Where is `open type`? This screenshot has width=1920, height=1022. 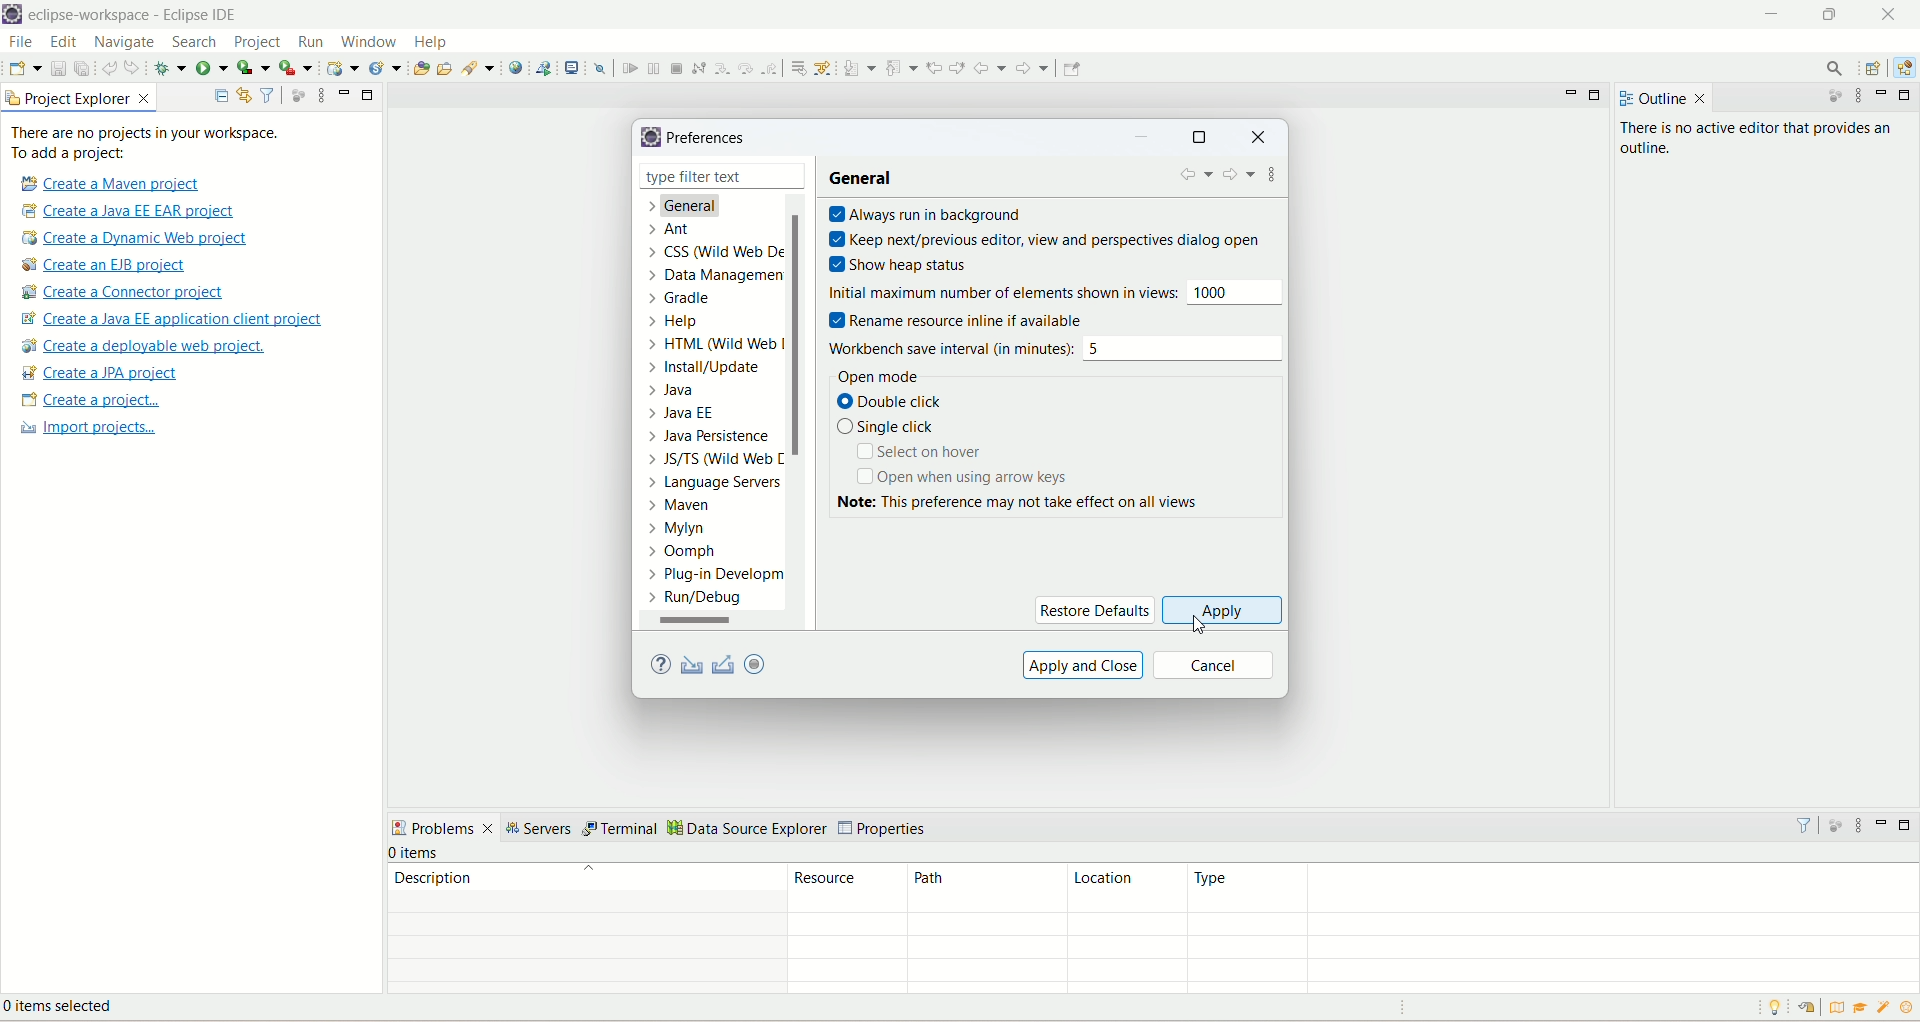
open type is located at coordinates (421, 66).